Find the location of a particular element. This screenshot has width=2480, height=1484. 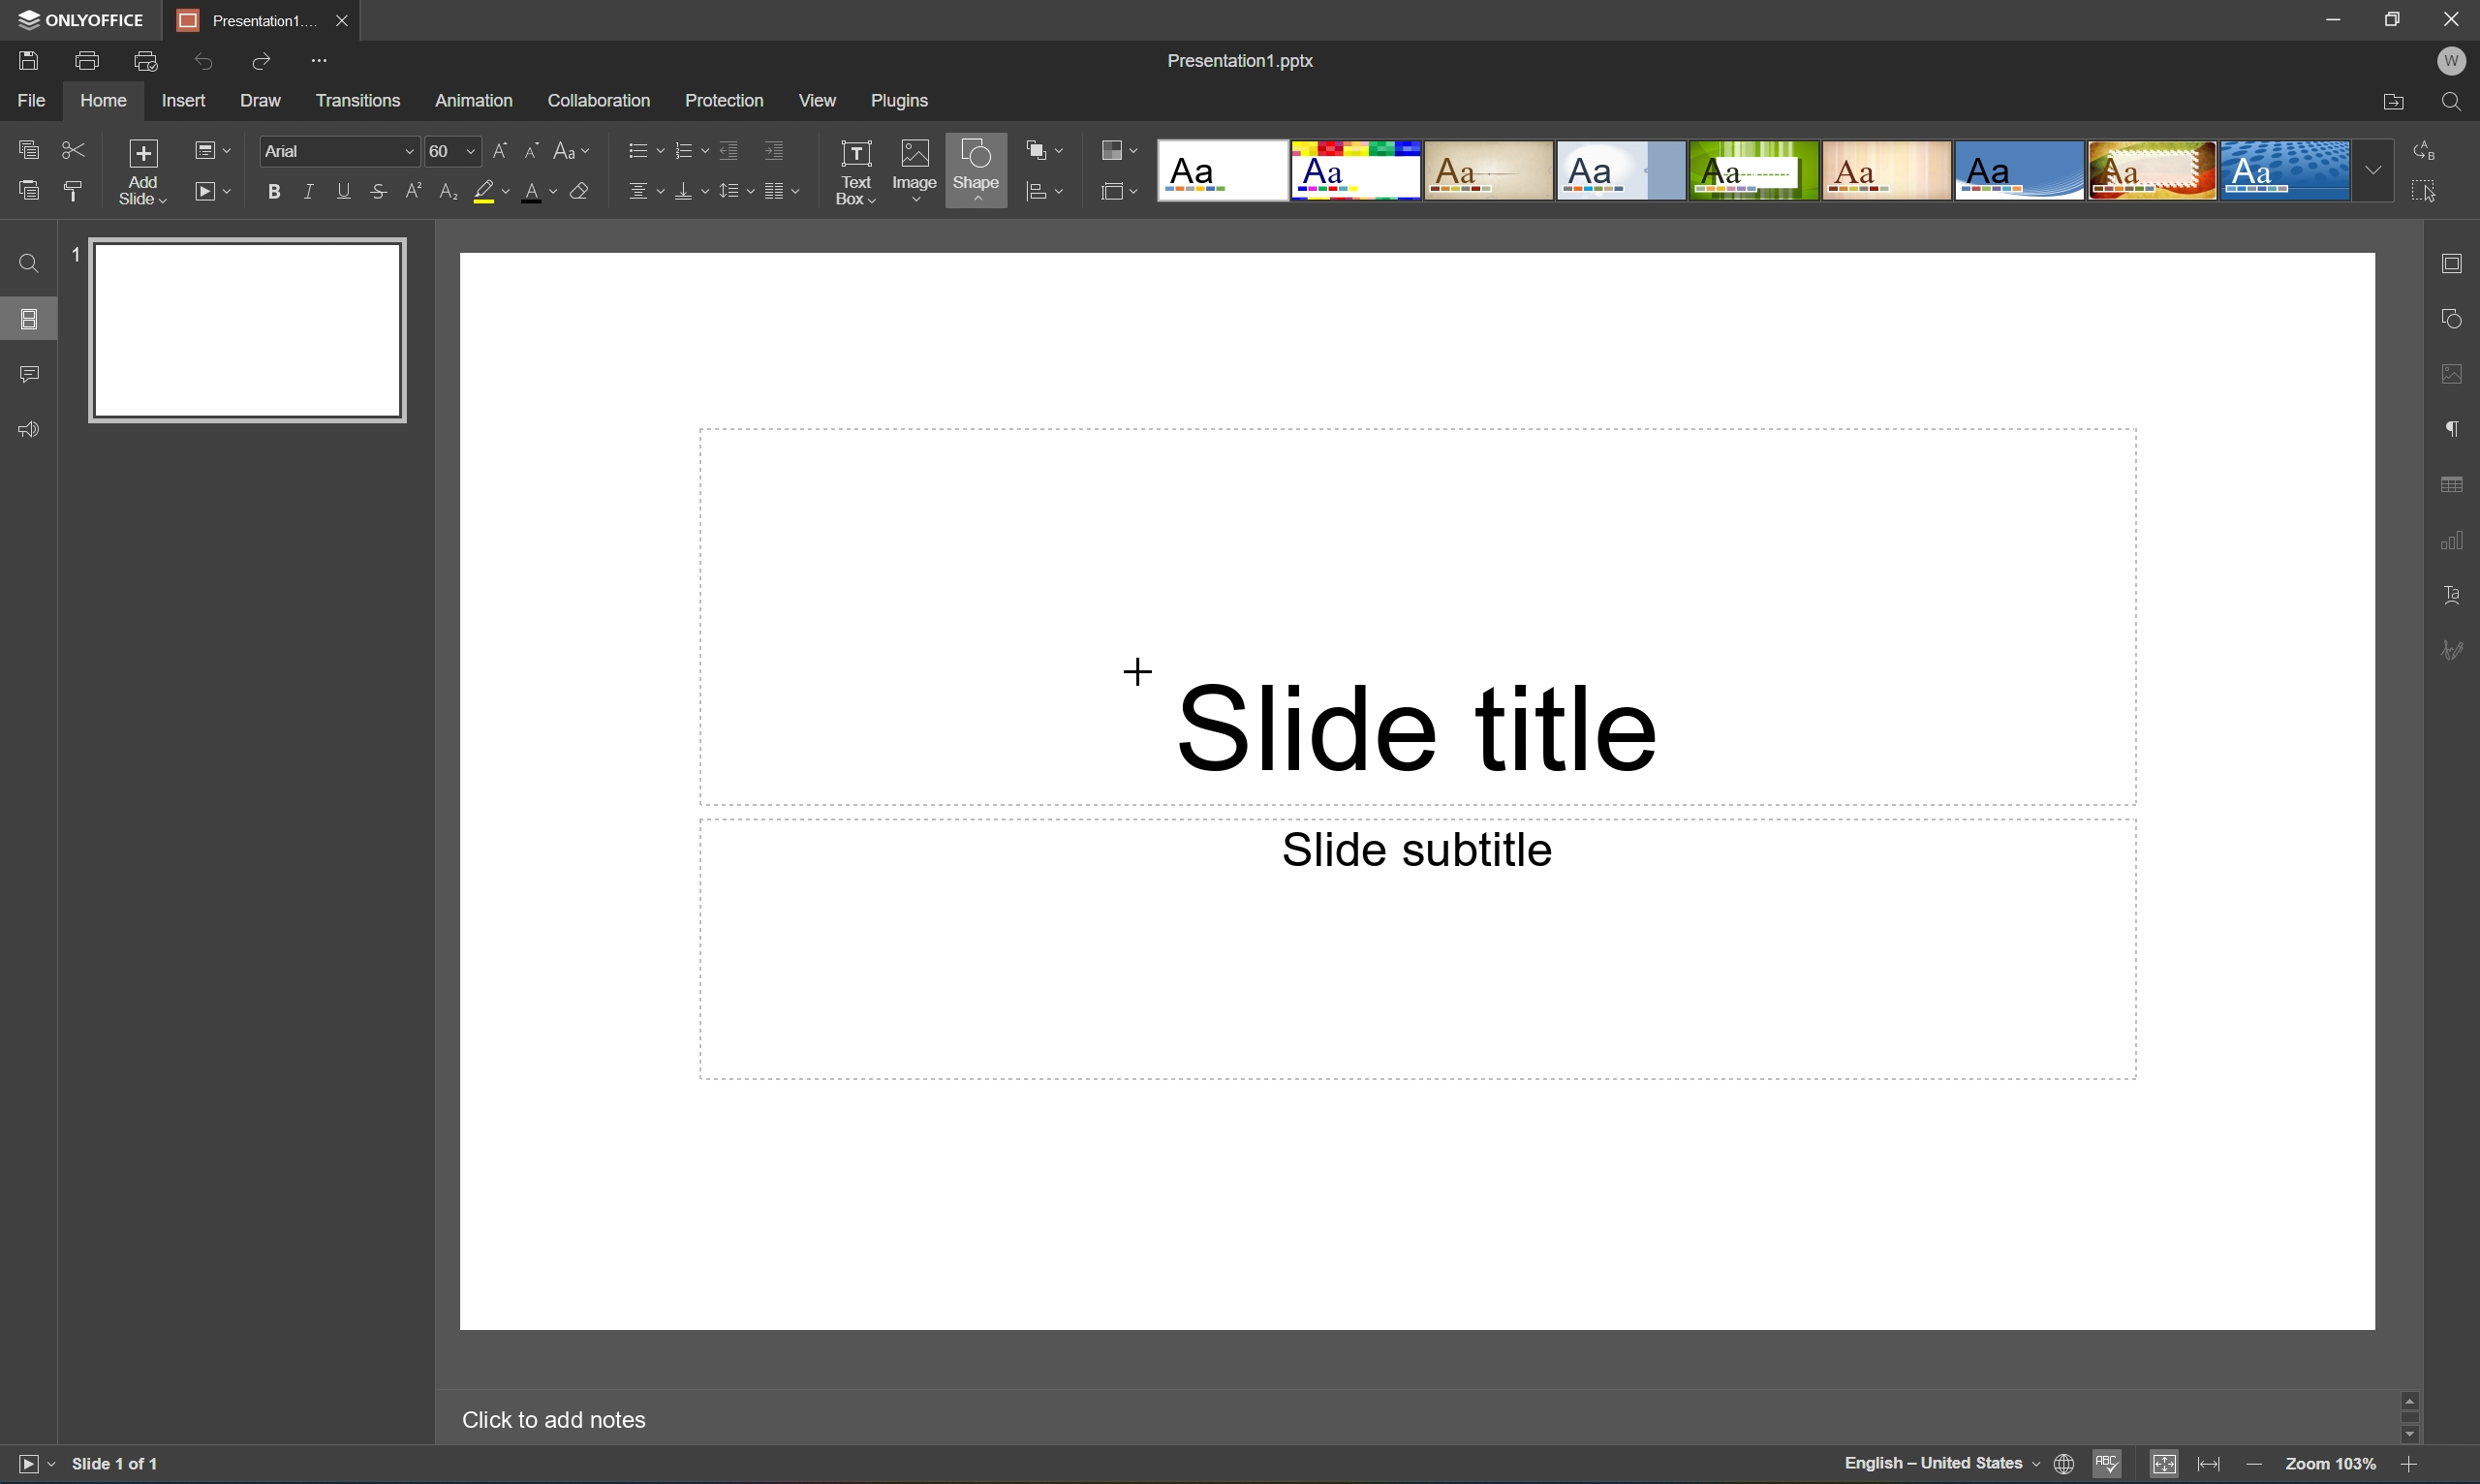

Superscript is located at coordinates (411, 190).